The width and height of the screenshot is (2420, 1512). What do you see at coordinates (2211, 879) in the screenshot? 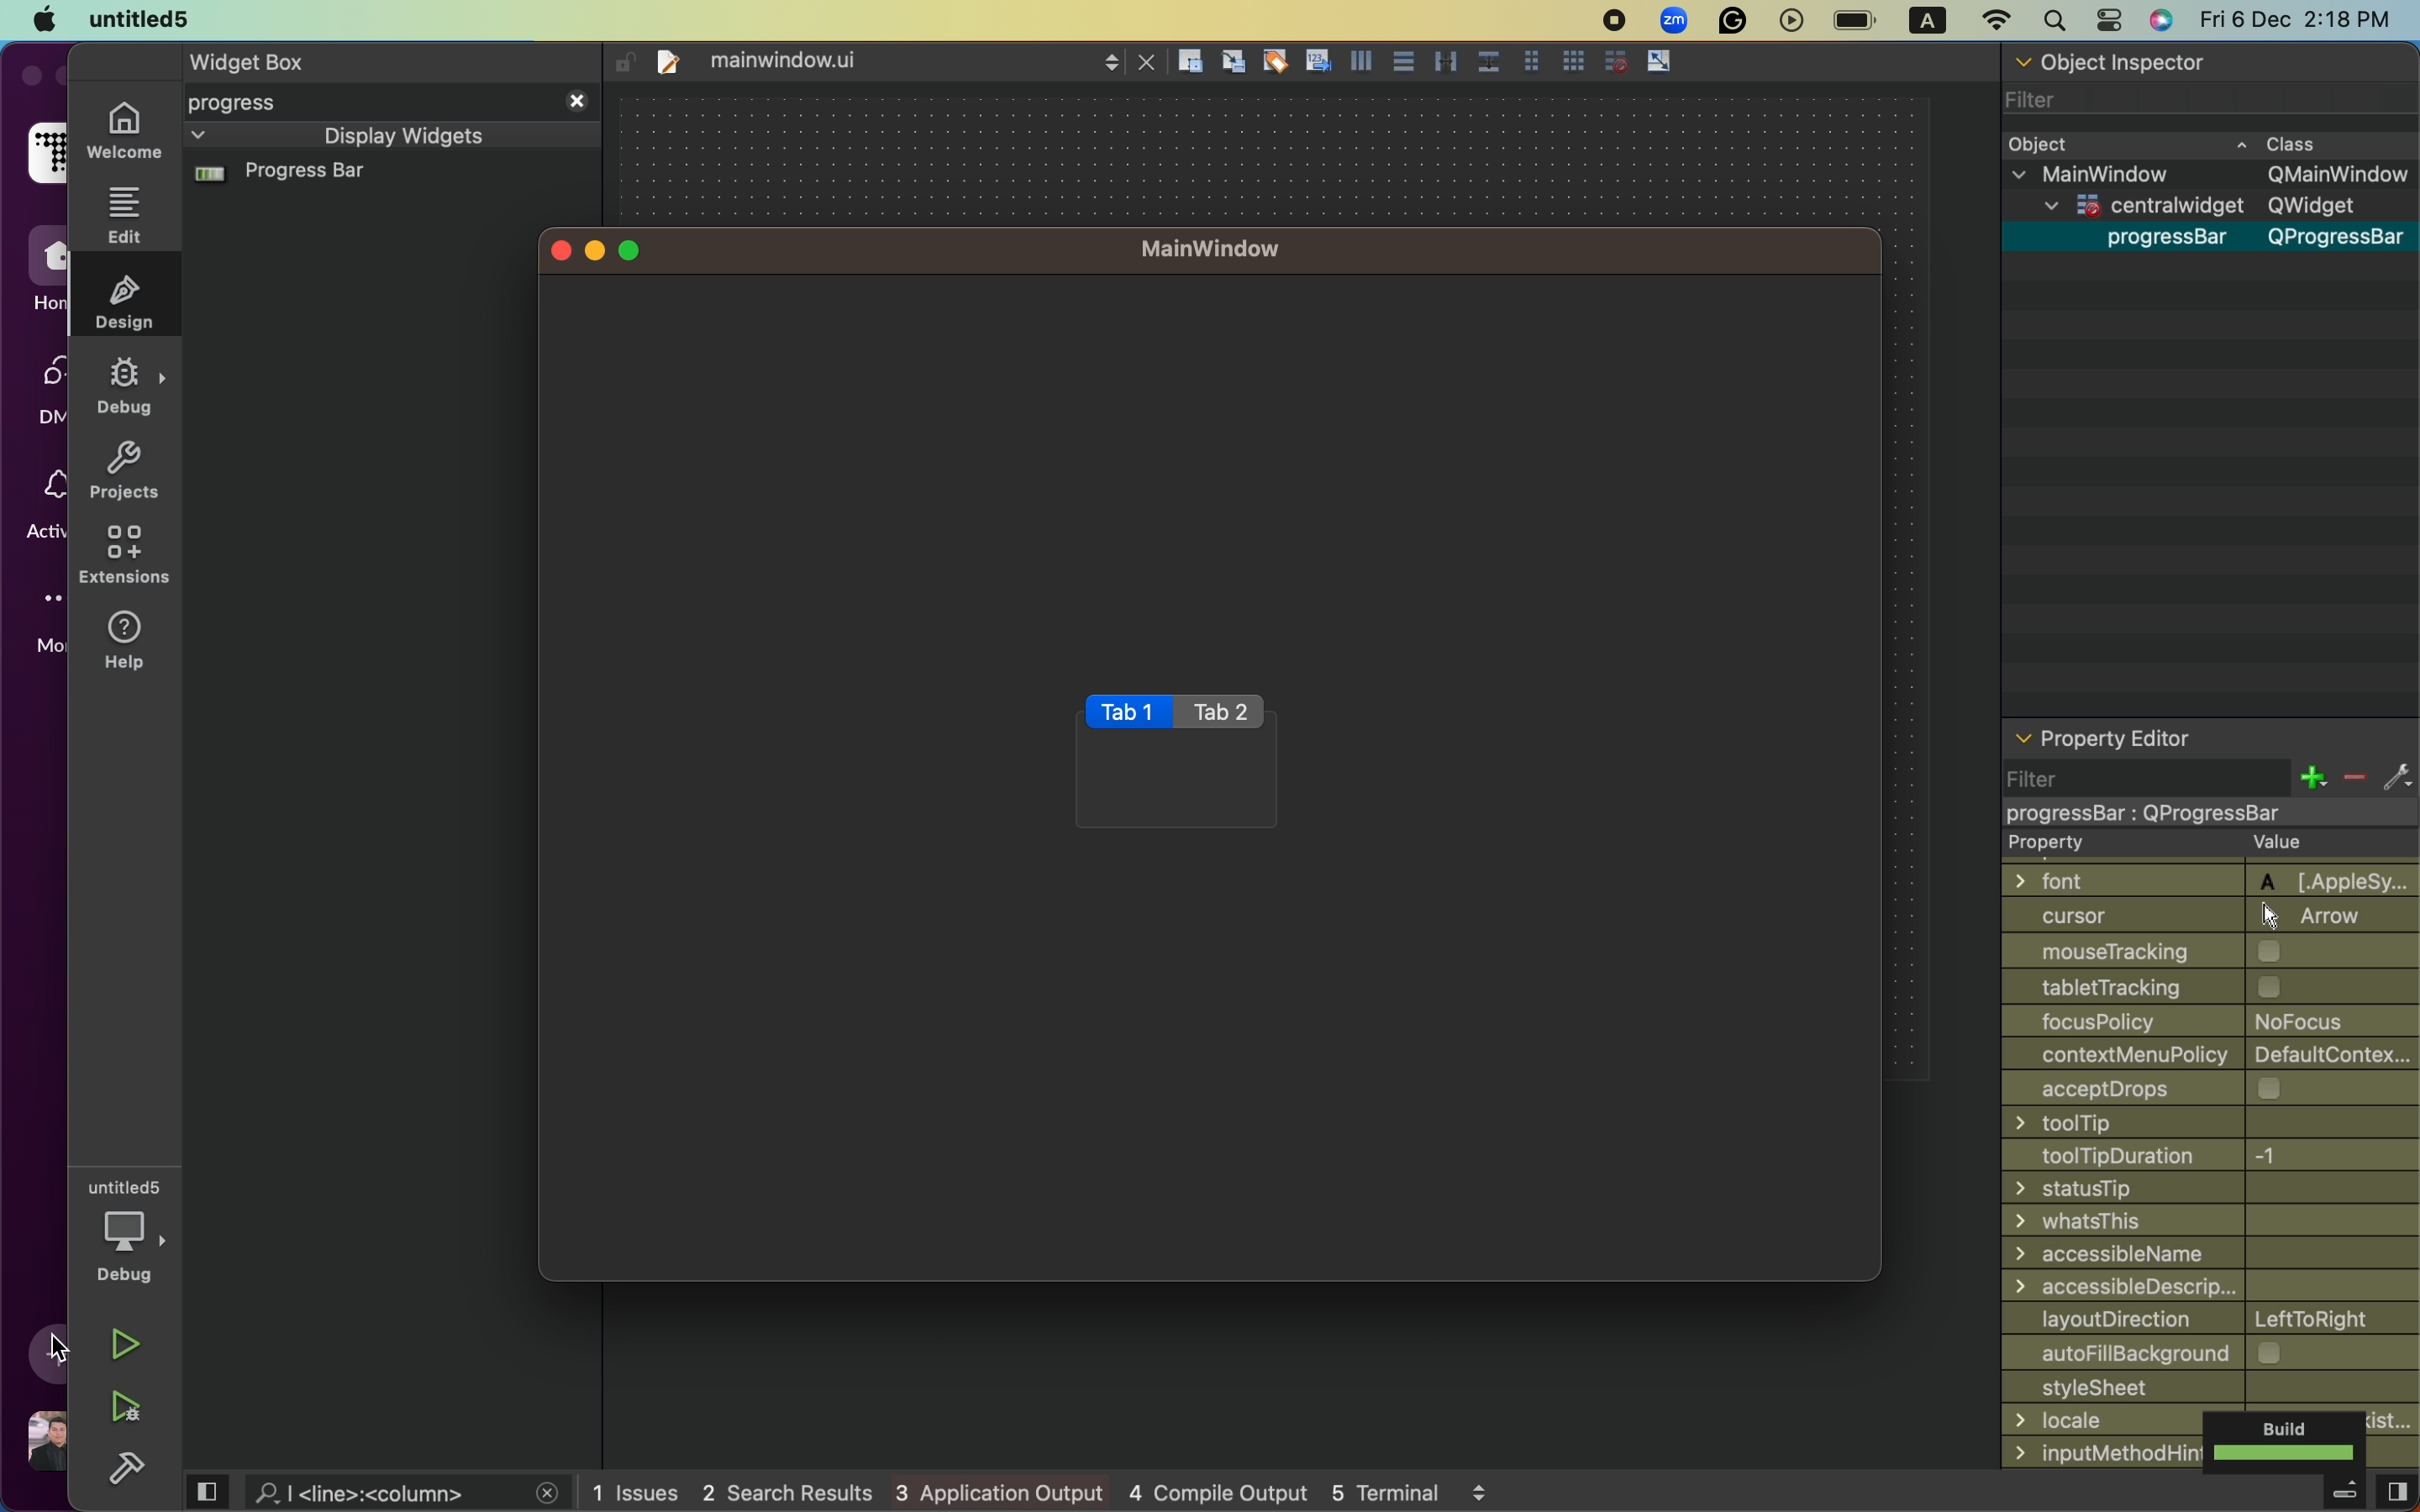
I see `font` at bounding box center [2211, 879].